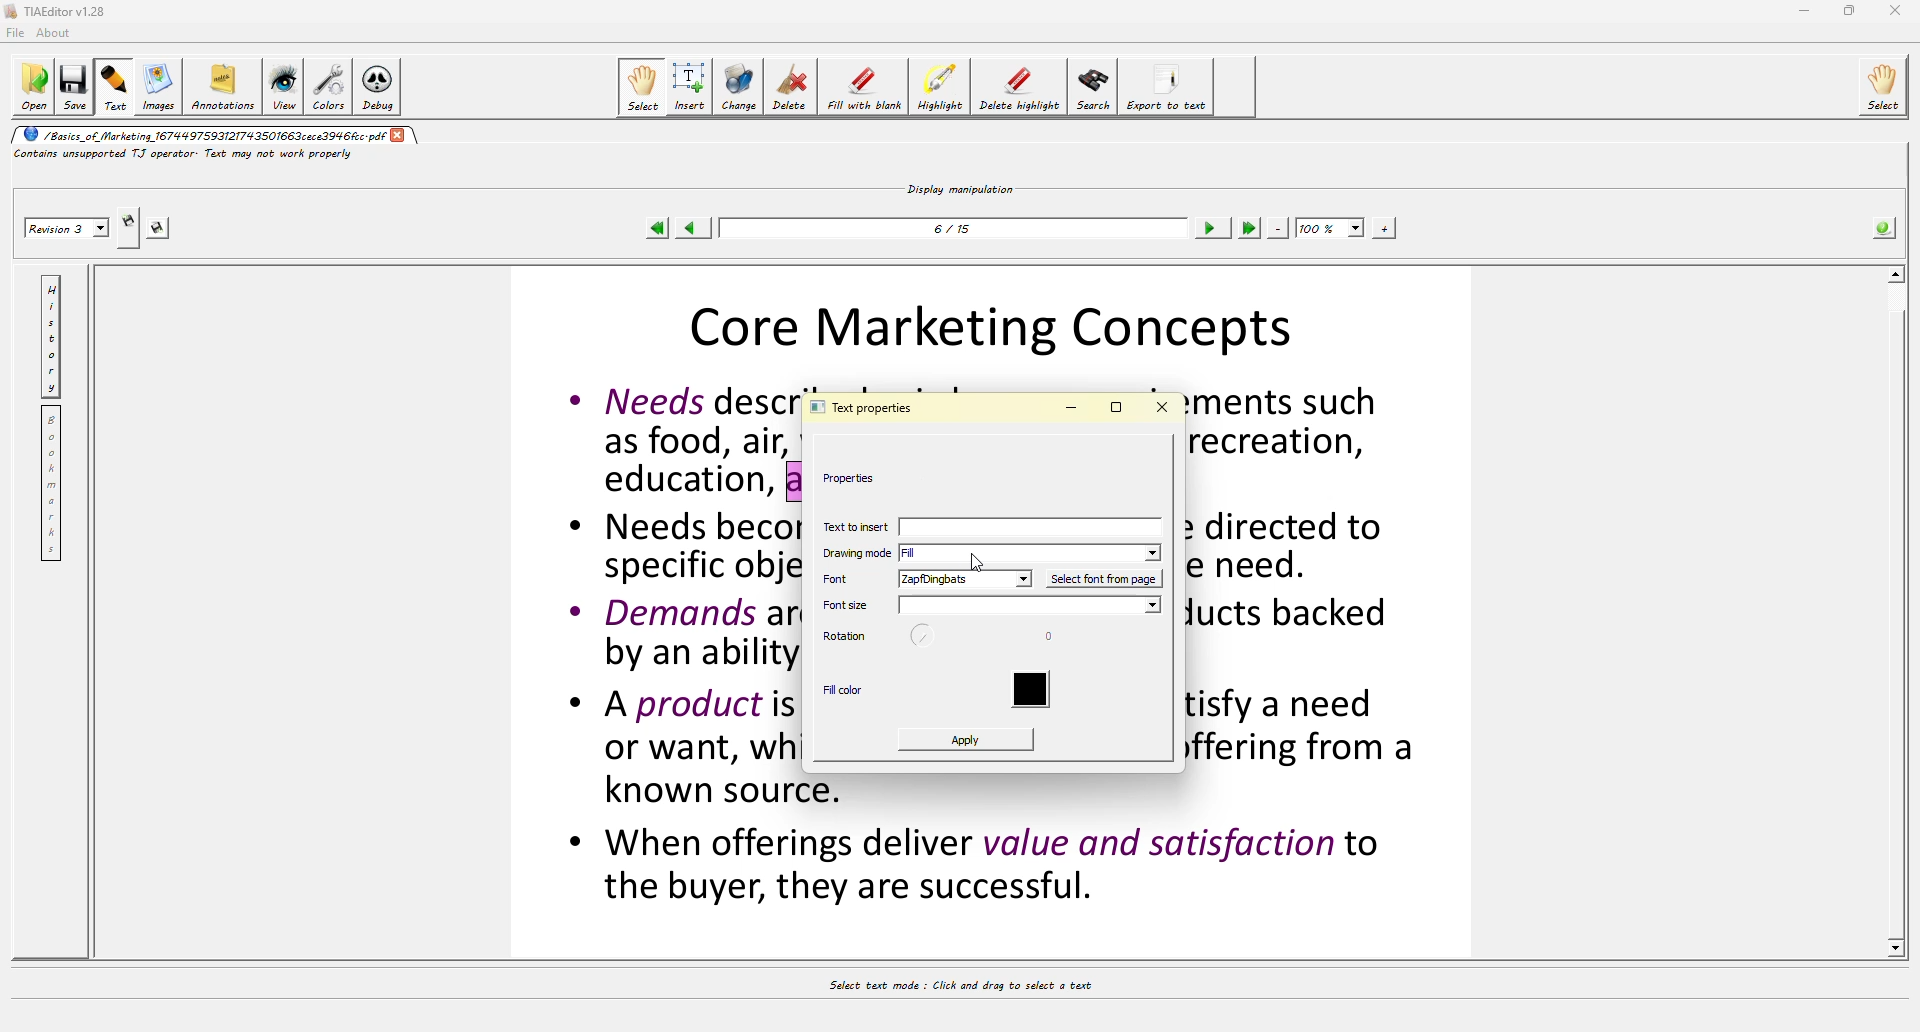 Image resolution: width=1920 pixels, height=1032 pixels. What do you see at coordinates (843, 605) in the screenshot?
I see `font size` at bounding box center [843, 605].